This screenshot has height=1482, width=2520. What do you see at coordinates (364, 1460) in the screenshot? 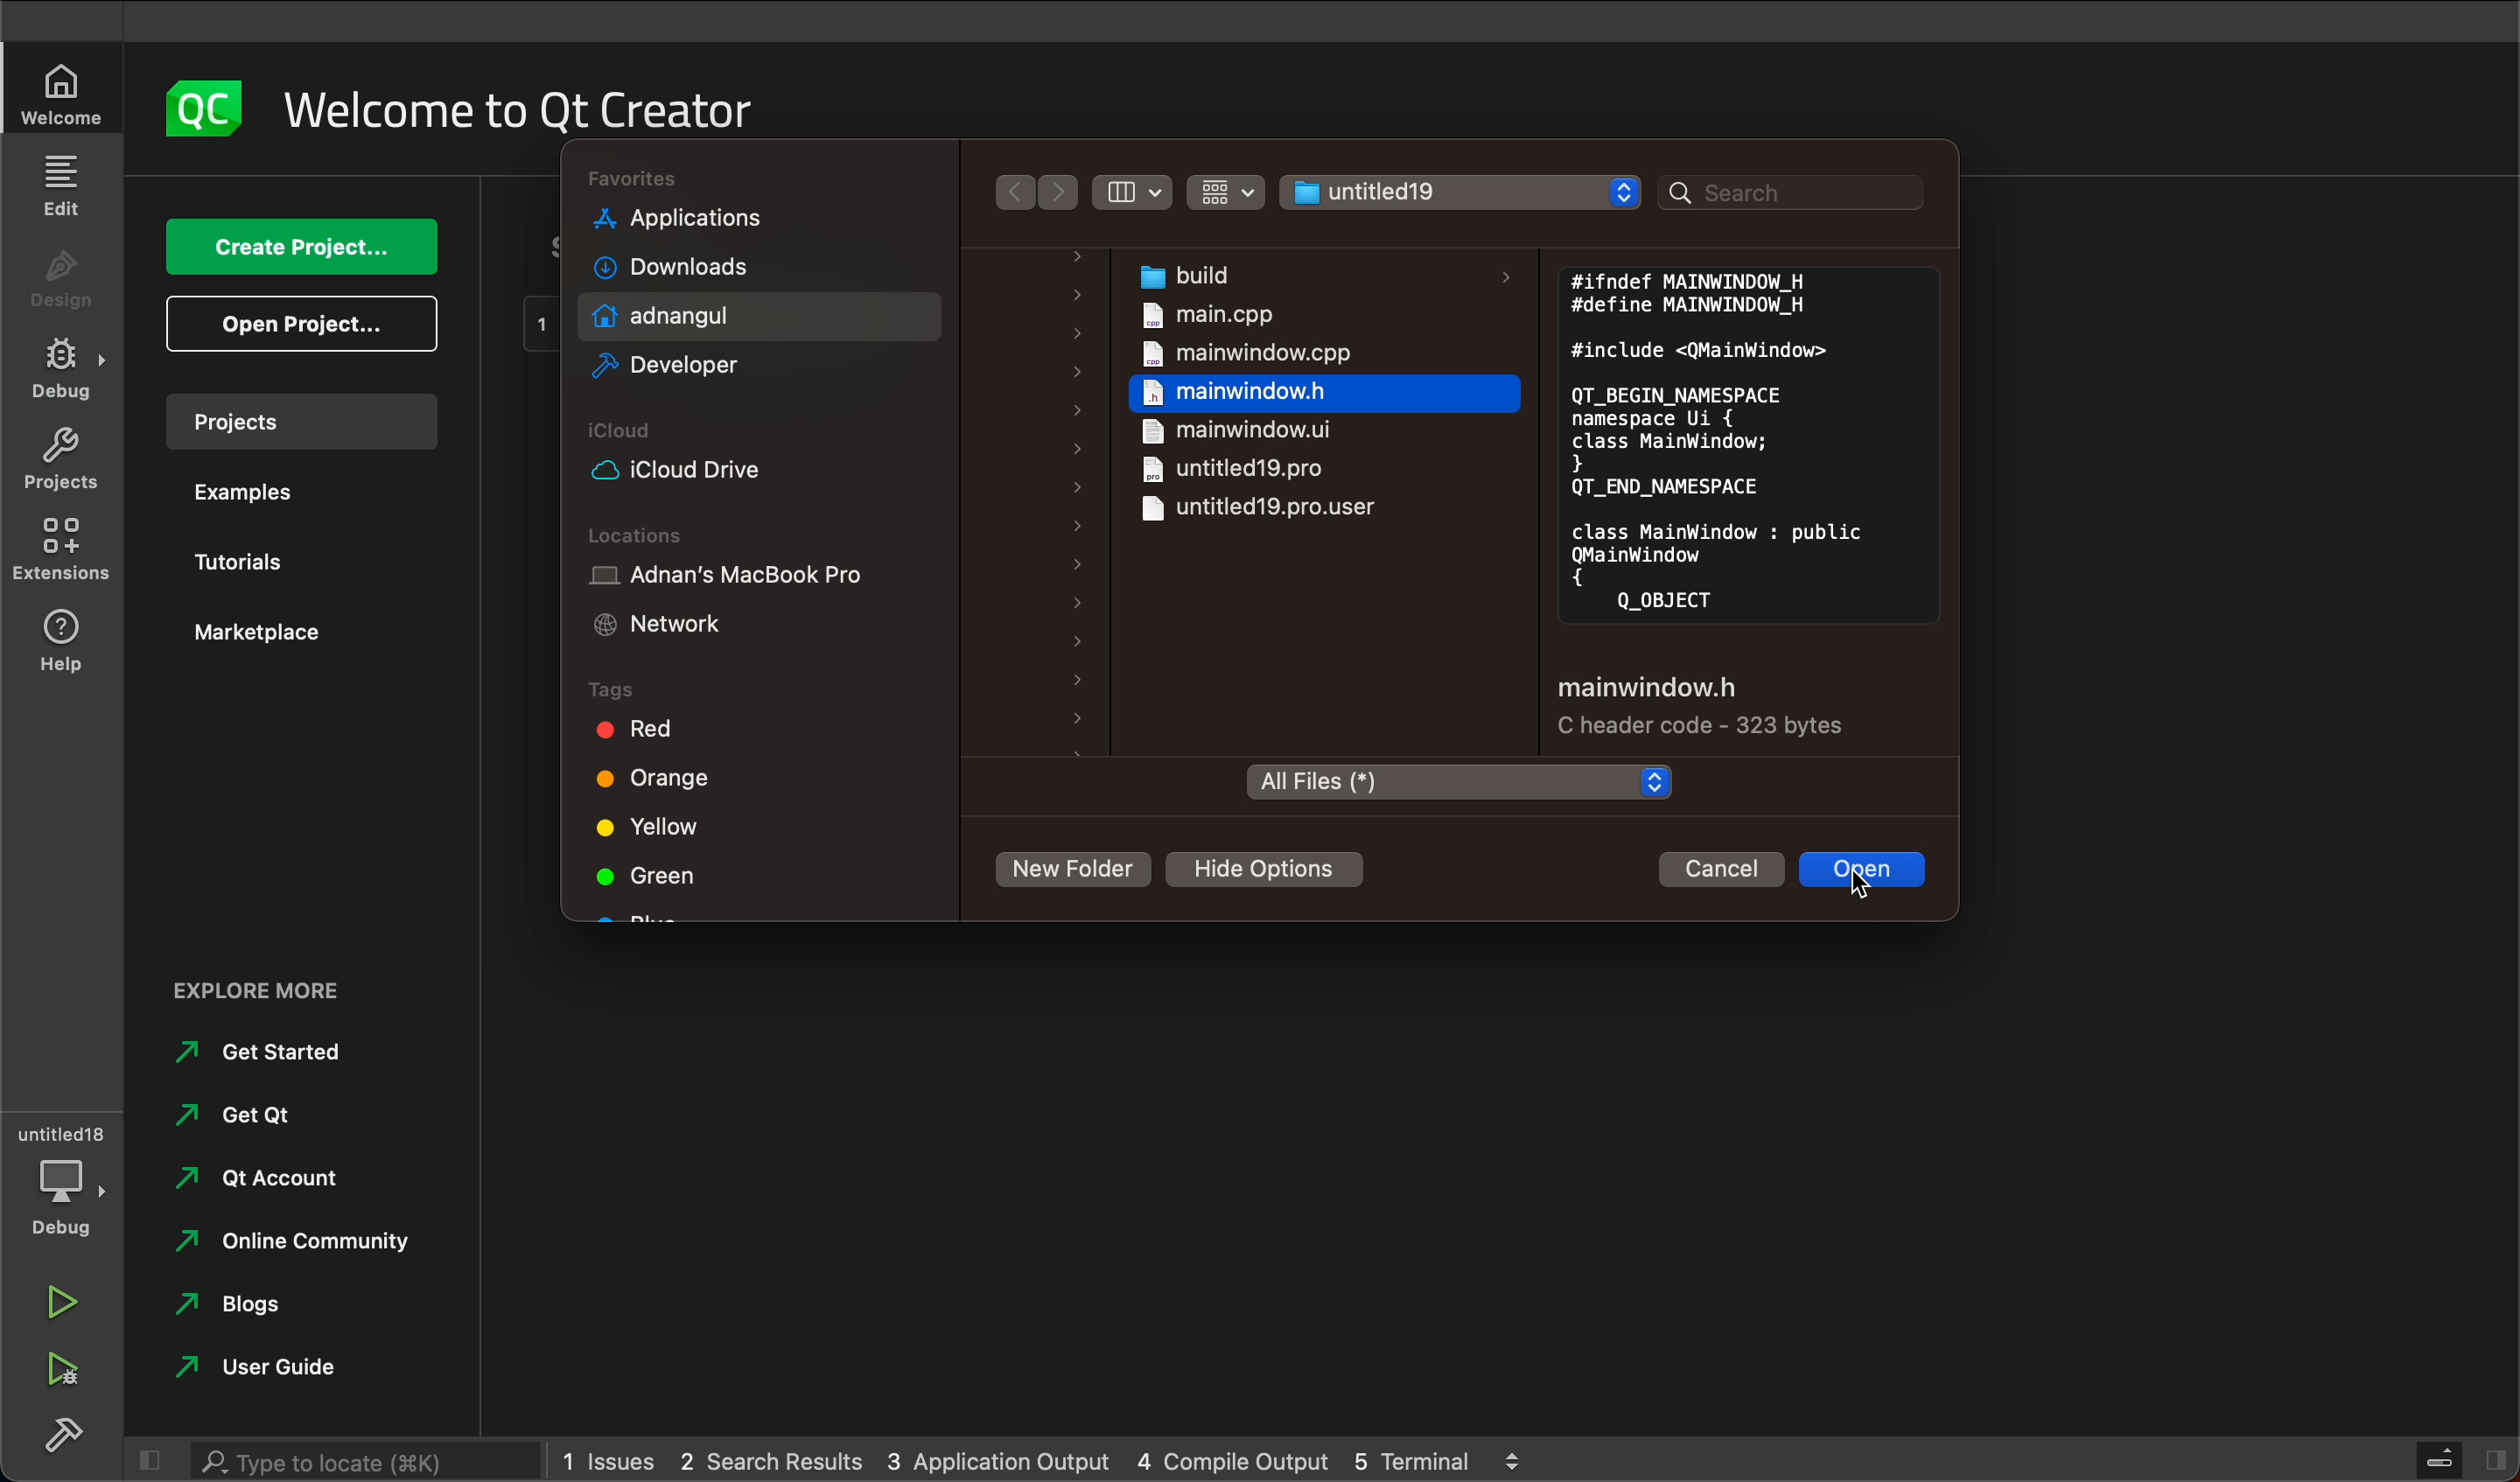
I see `search ` at bounding box center [364, 1460].